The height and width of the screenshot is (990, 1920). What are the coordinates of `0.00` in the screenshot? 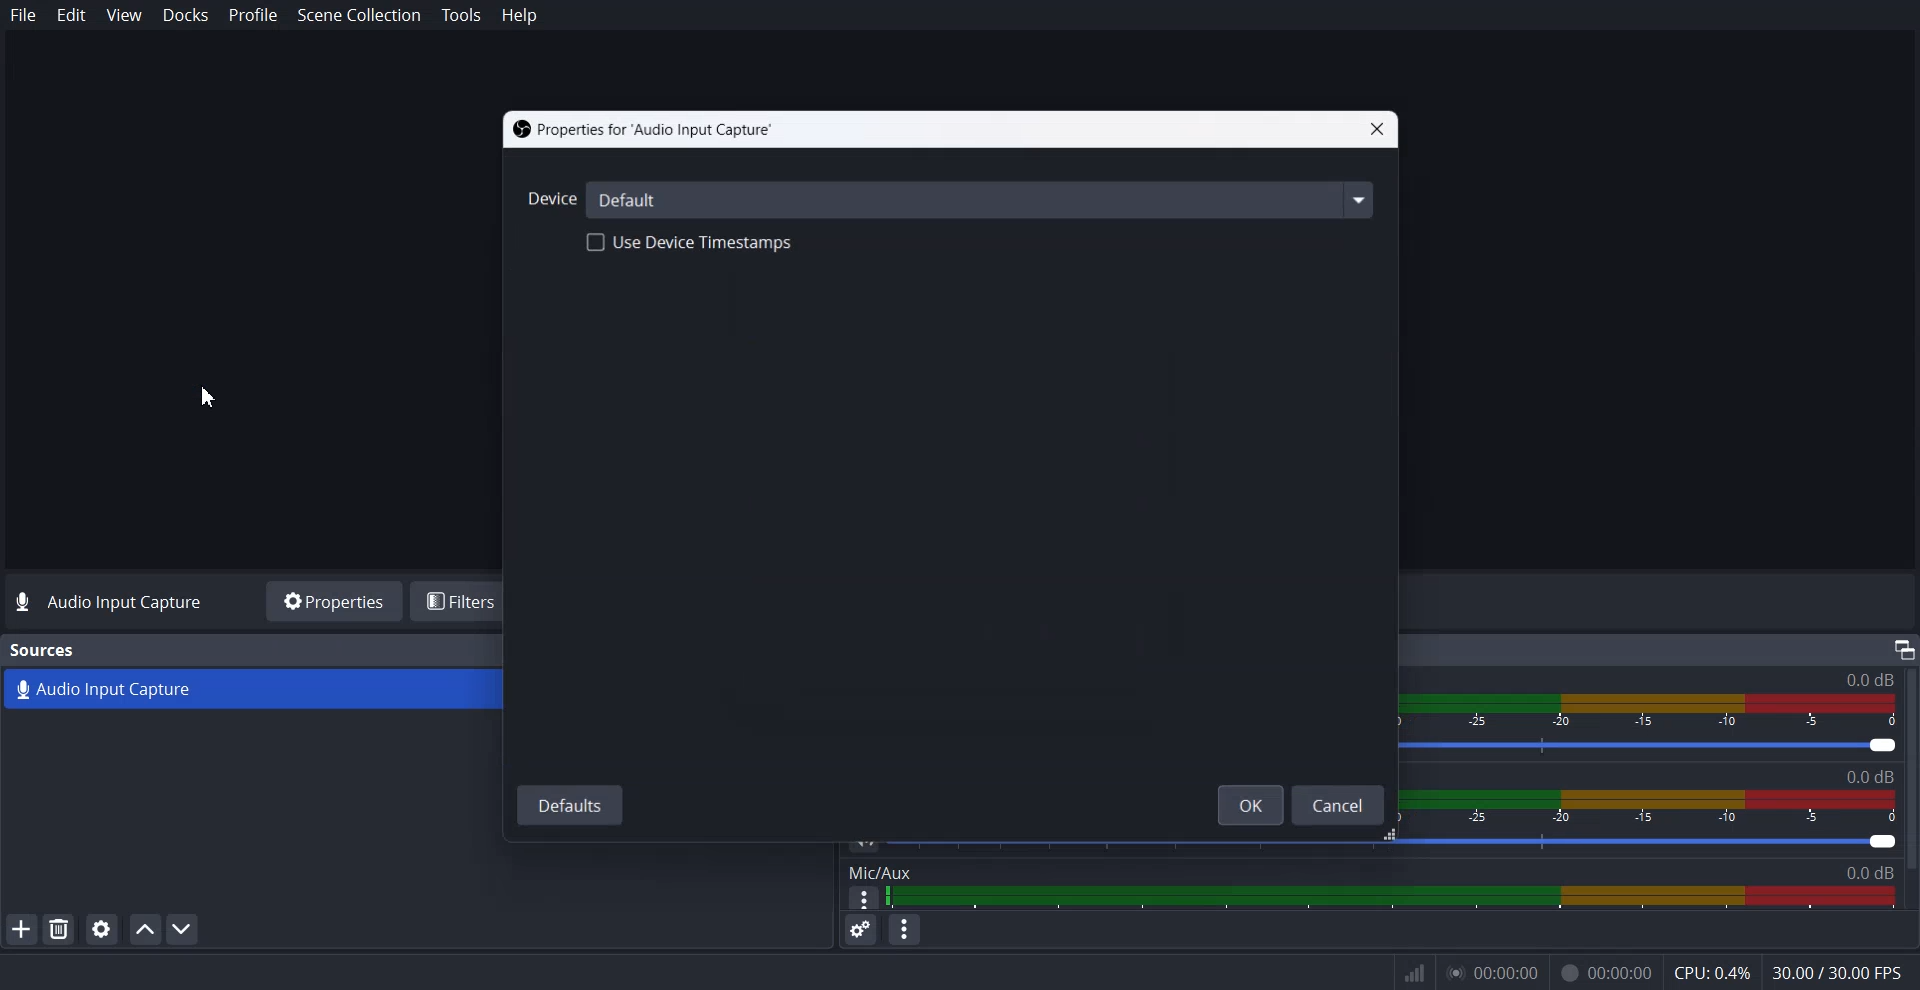 It's located at (1490, 973).